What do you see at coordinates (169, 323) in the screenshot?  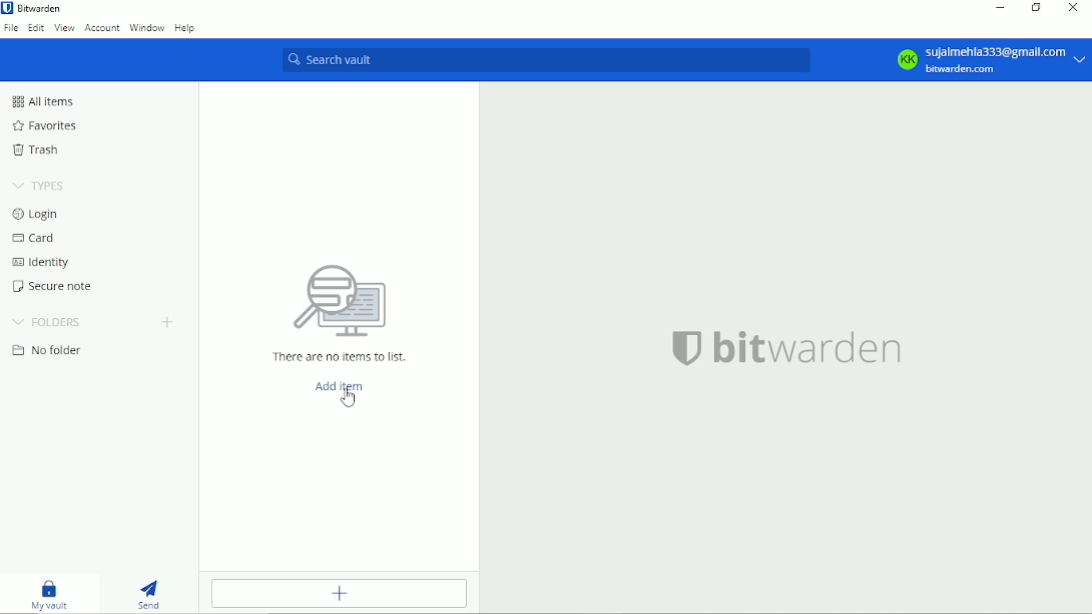 I see `Create folder` at bounding box center [169, 323].